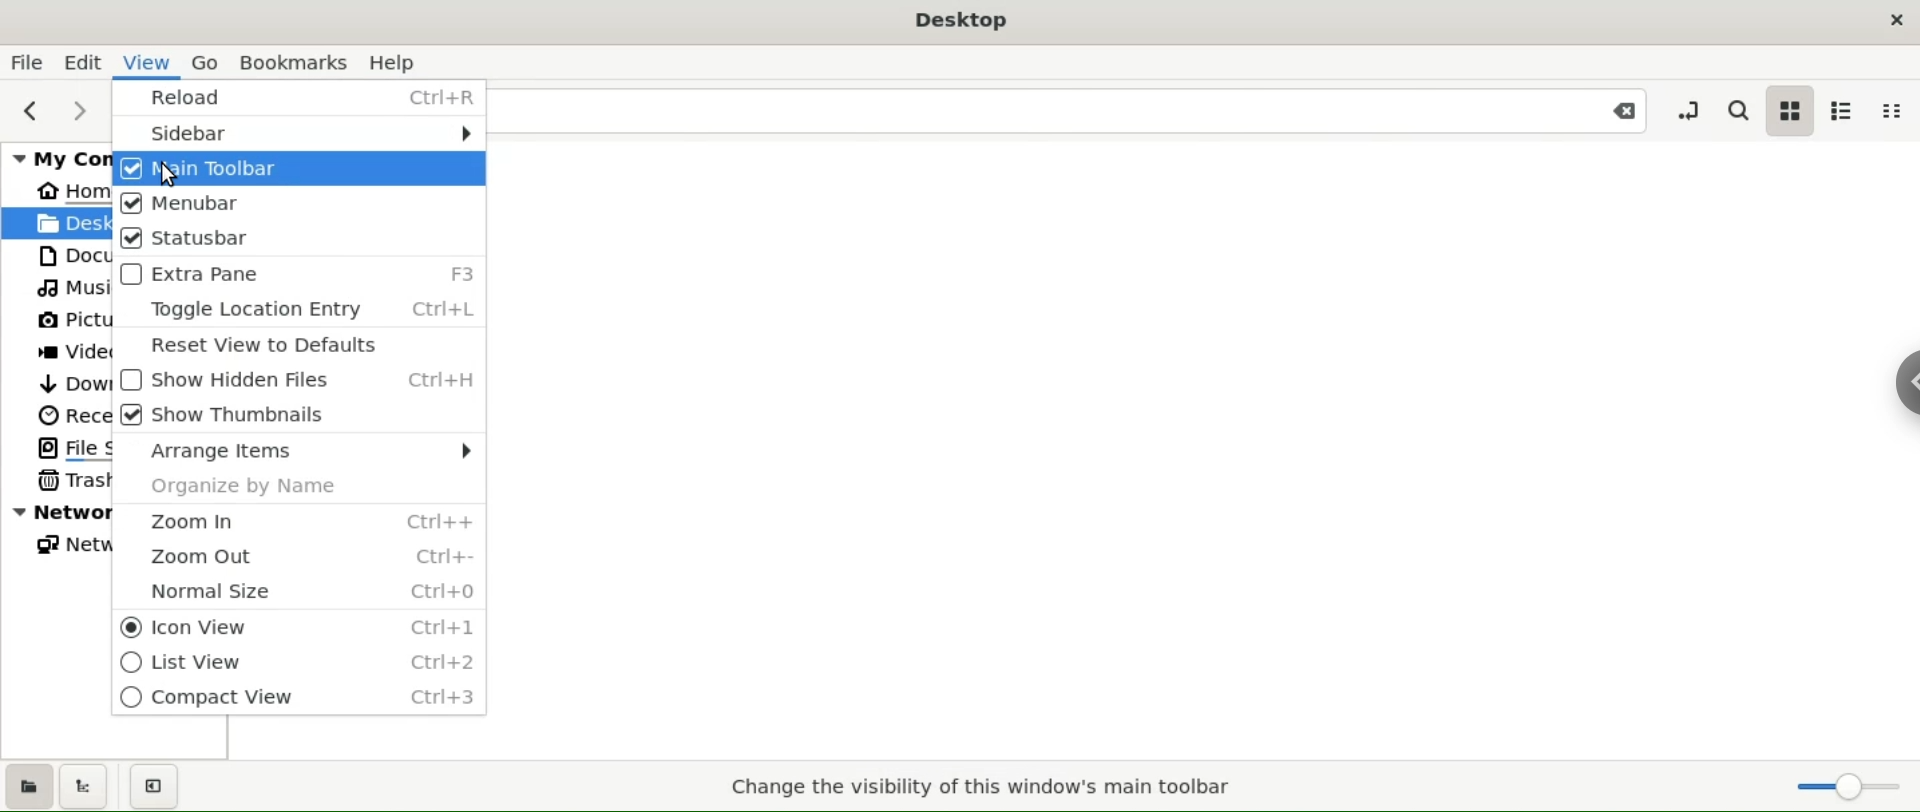 Image resolution: width=1920 pixels, height=812 pixels. I want to click on toggle location entry, so click(298, 311).